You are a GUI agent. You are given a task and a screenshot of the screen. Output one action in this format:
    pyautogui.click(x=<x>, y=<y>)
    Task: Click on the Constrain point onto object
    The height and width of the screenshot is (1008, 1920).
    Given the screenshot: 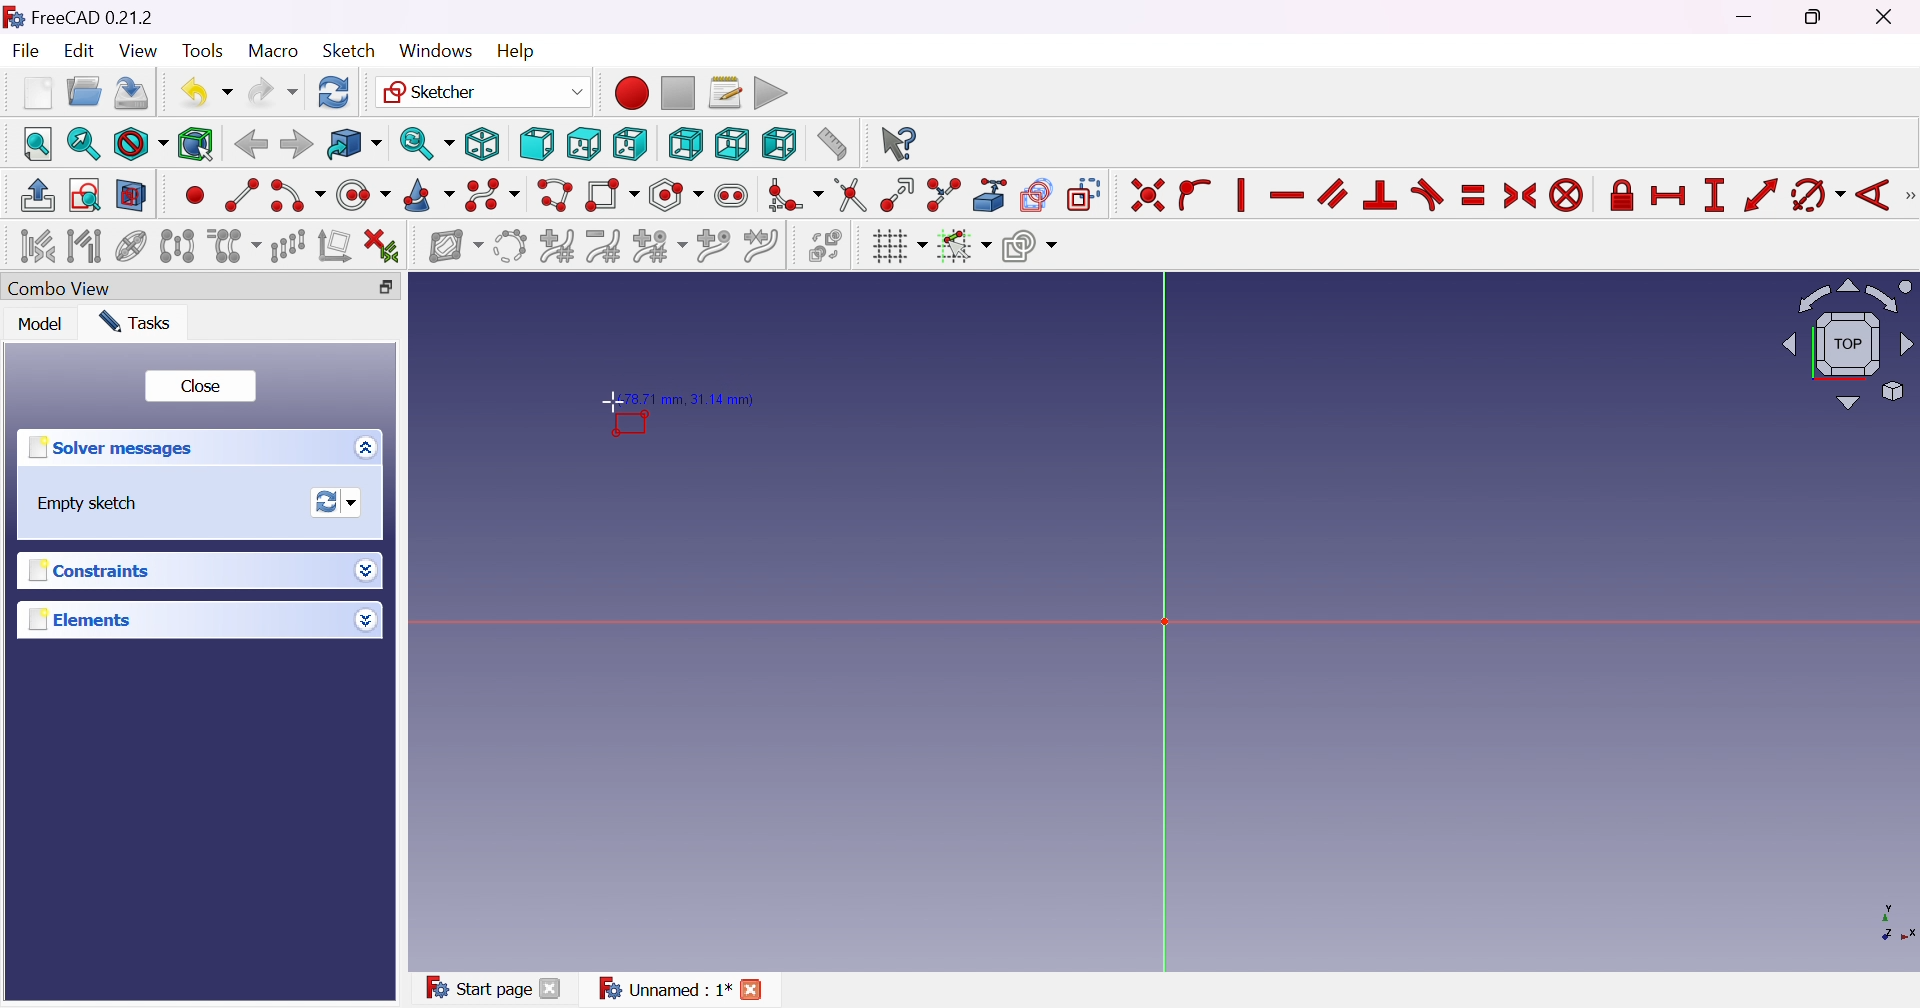 What is the action you would take?
    pyautogui.click(x=1197, y=197)
    